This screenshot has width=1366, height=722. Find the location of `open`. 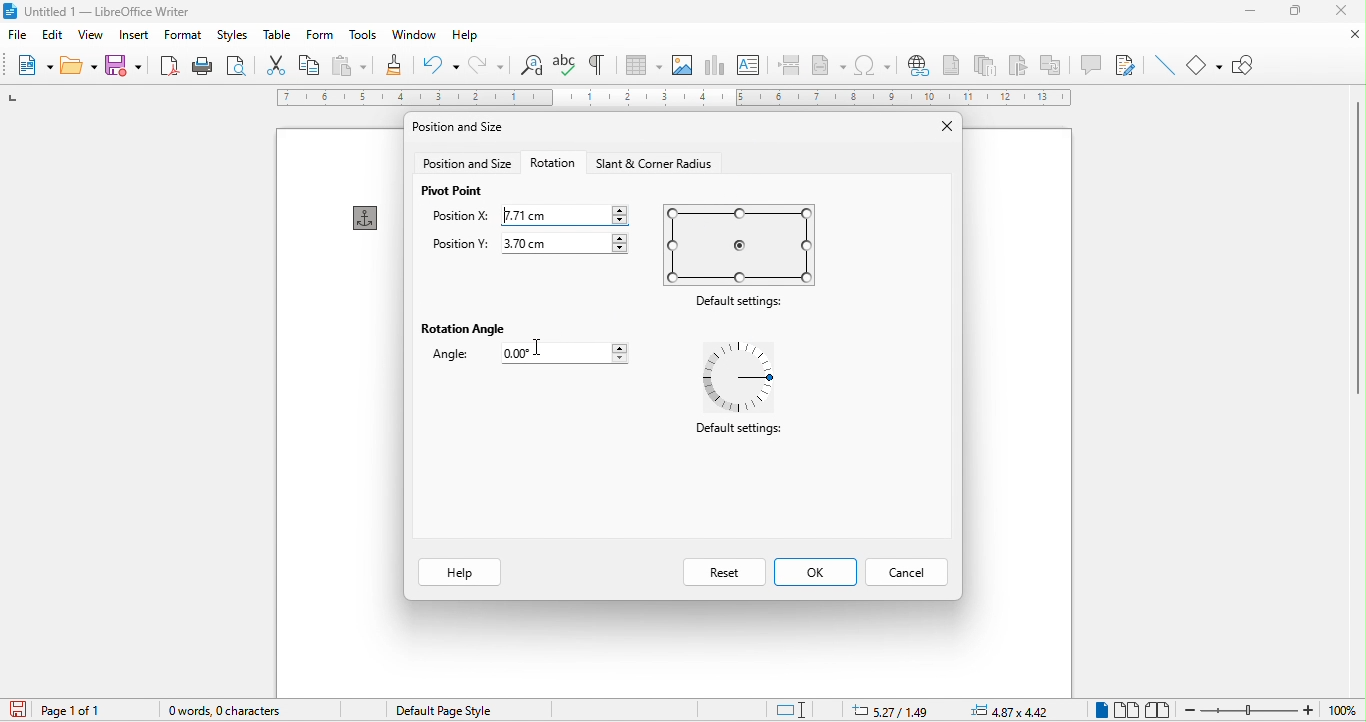

open is located at coordinates (79, 64).